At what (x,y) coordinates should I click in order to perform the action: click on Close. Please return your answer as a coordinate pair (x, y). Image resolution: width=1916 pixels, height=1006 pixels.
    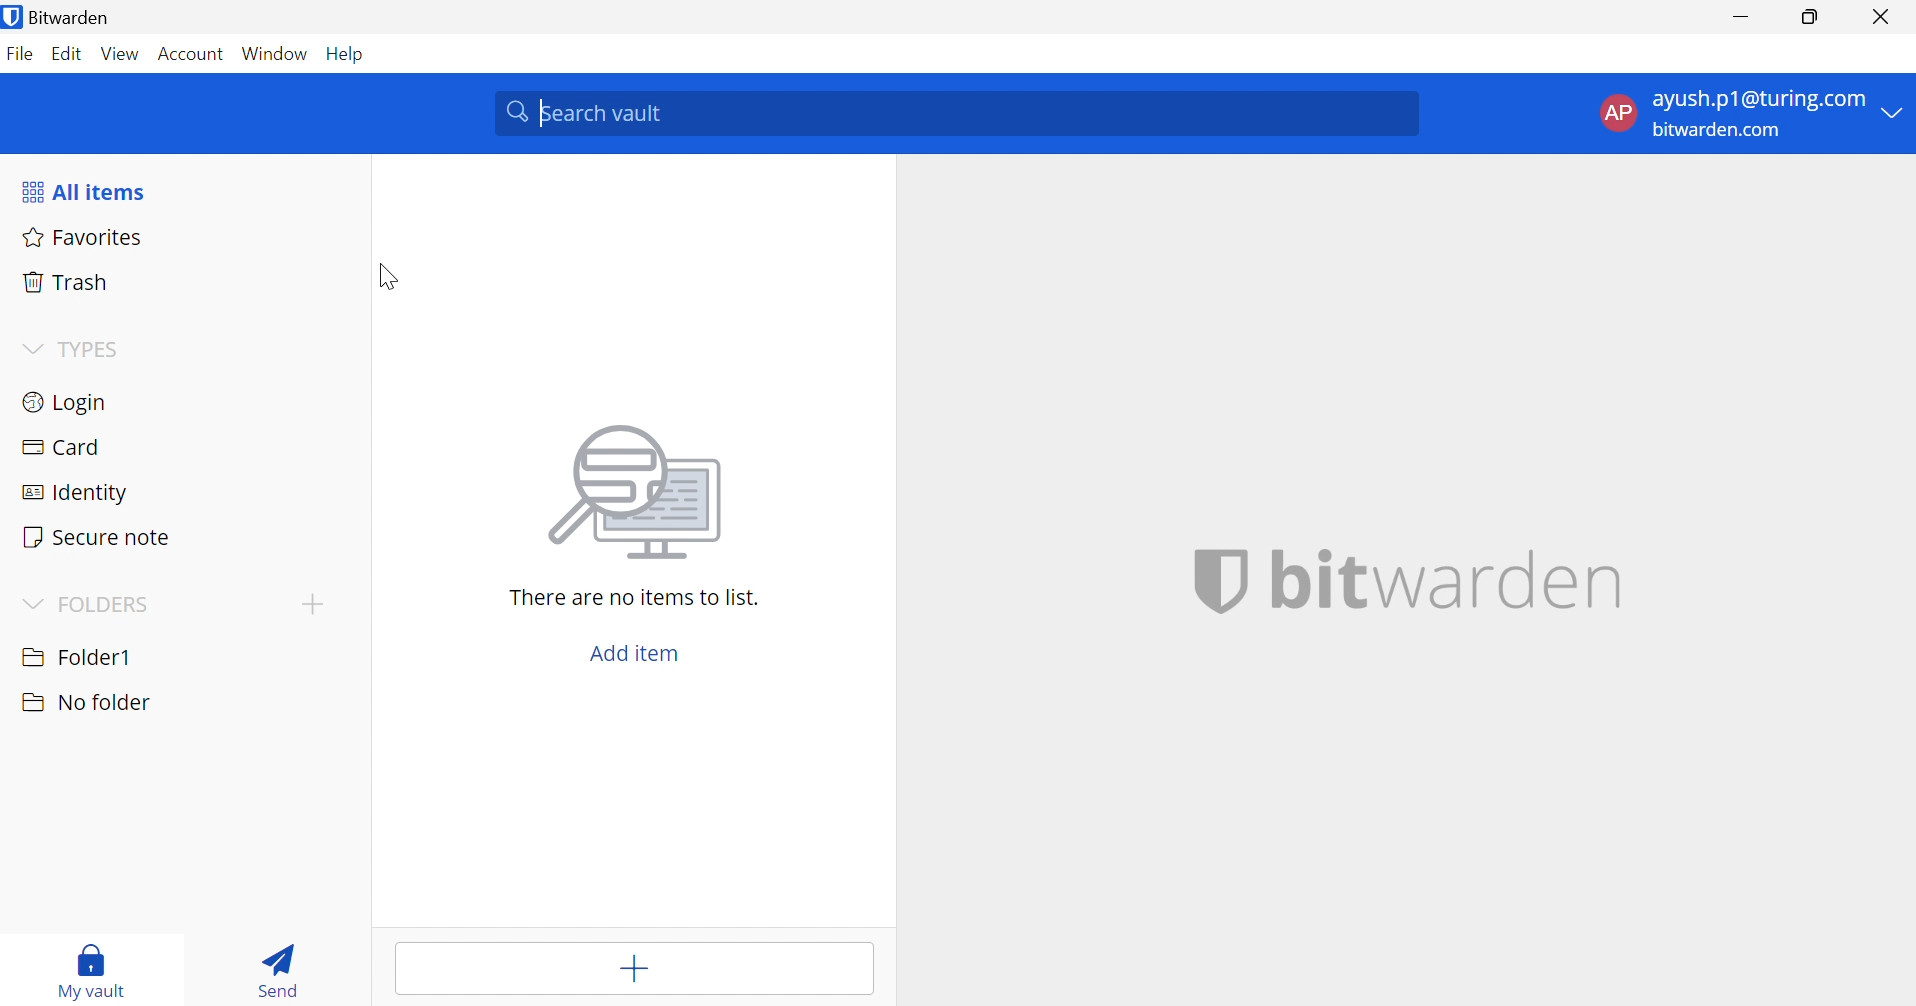
    Looking at the image, I should click on (1883, 17).